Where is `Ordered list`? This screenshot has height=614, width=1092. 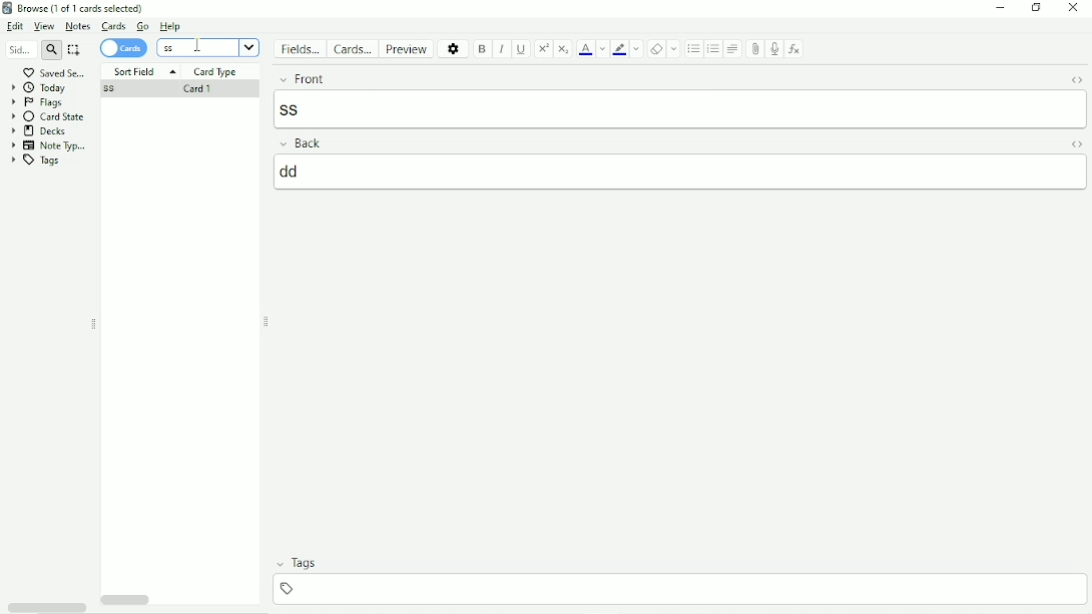 Ordered list is located at coordinates (713, 50).